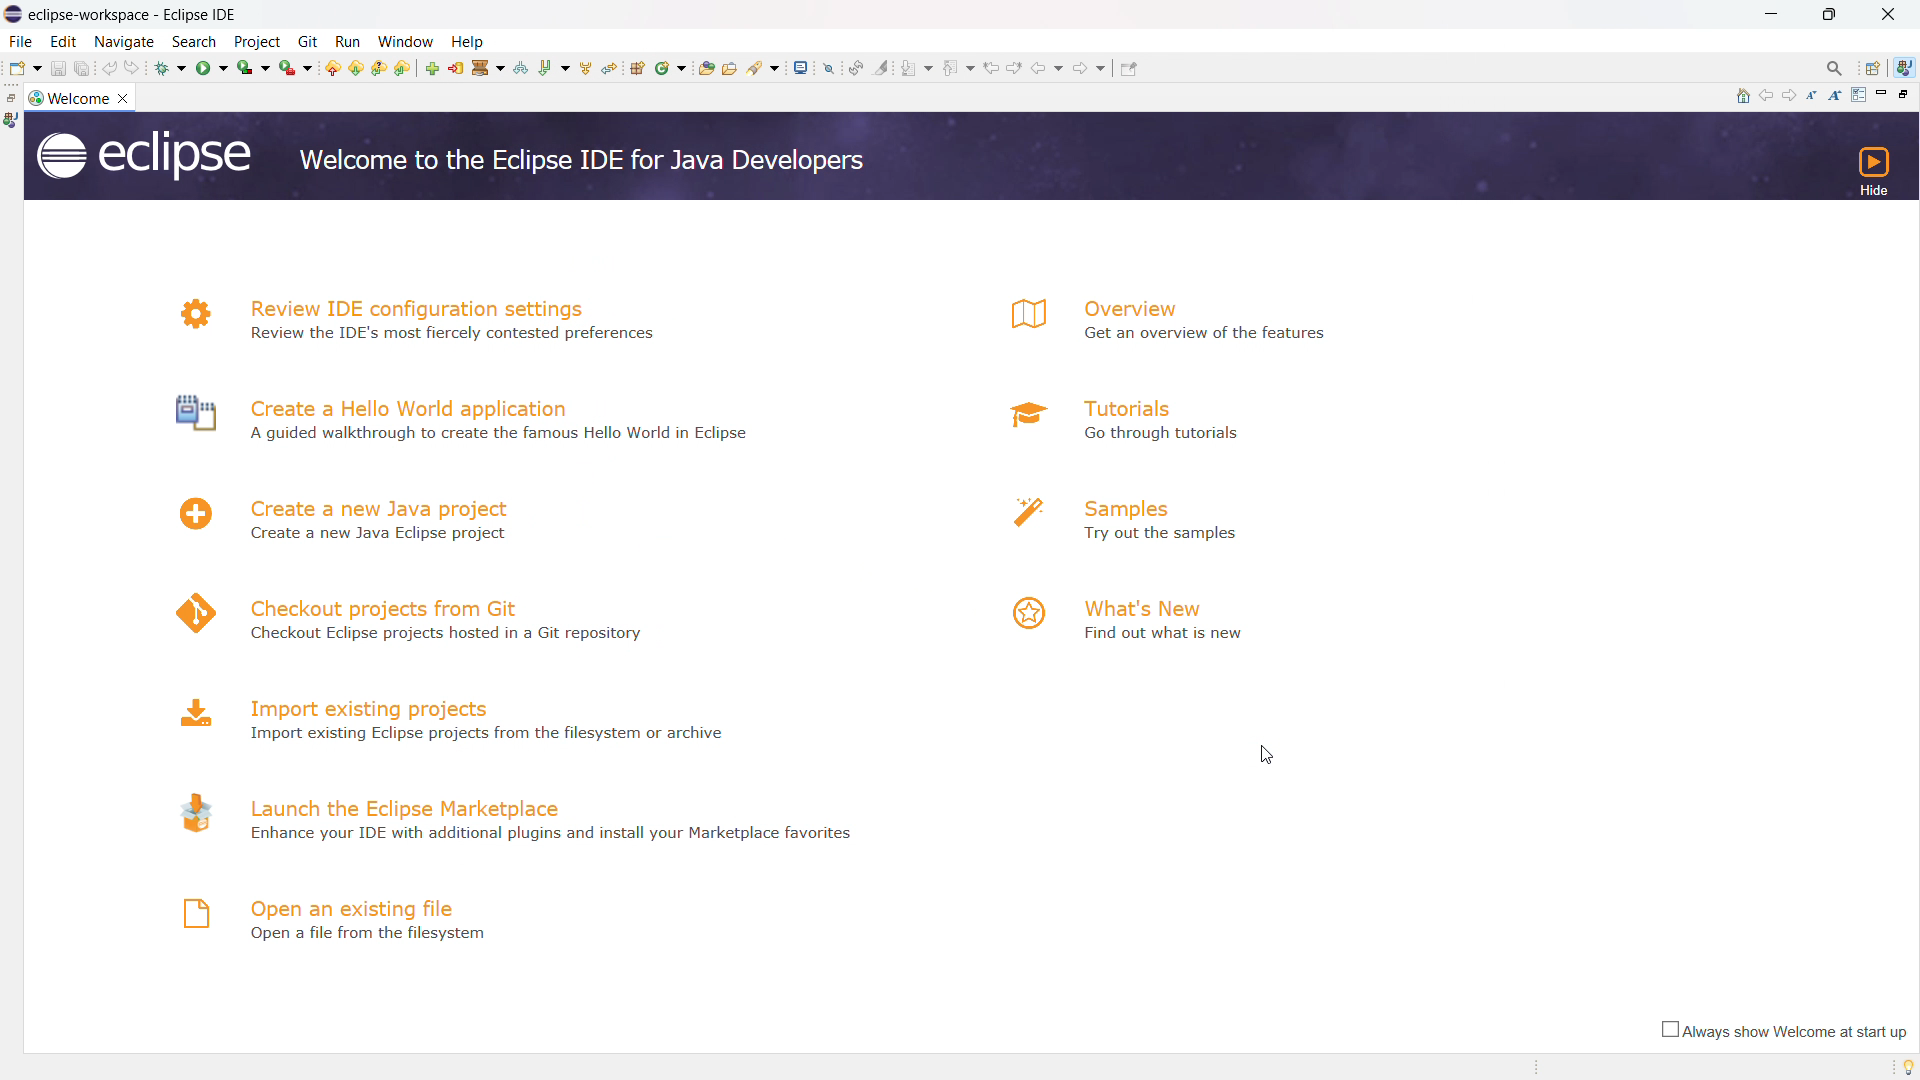  I want to click on redo, so click(134, 68).